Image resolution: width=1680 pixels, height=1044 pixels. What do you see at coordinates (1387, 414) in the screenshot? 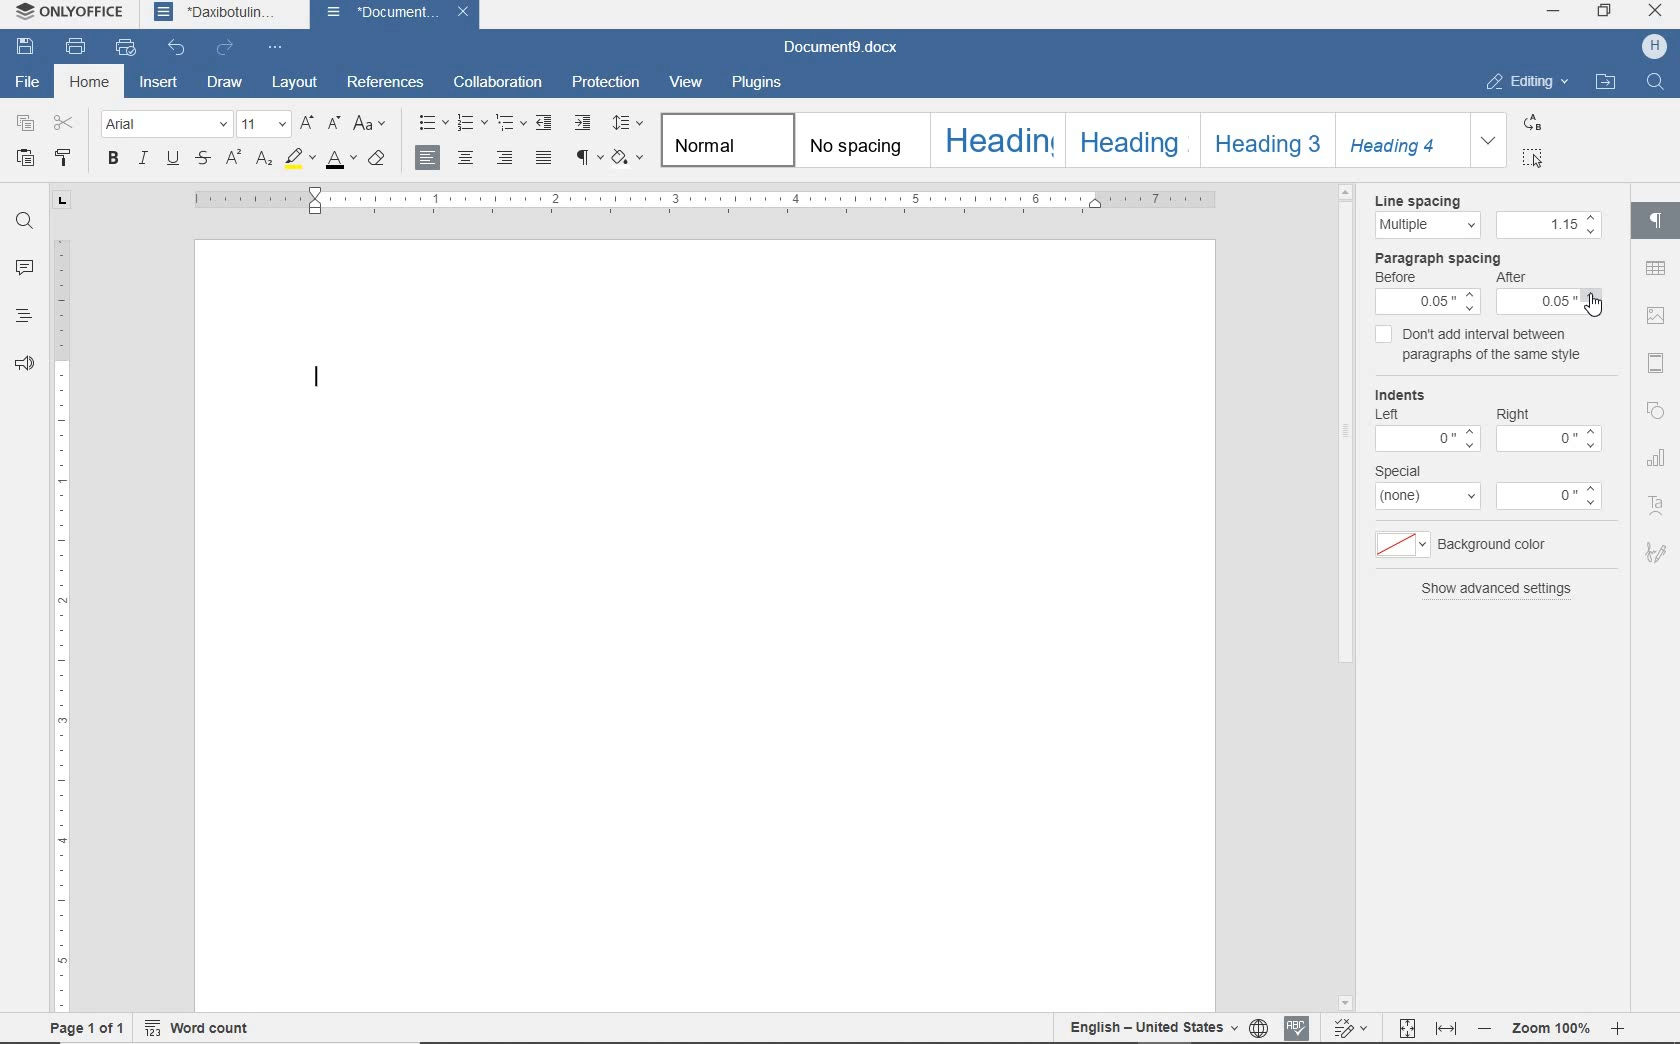
I see `Left` at bounding box center [1387, 414].